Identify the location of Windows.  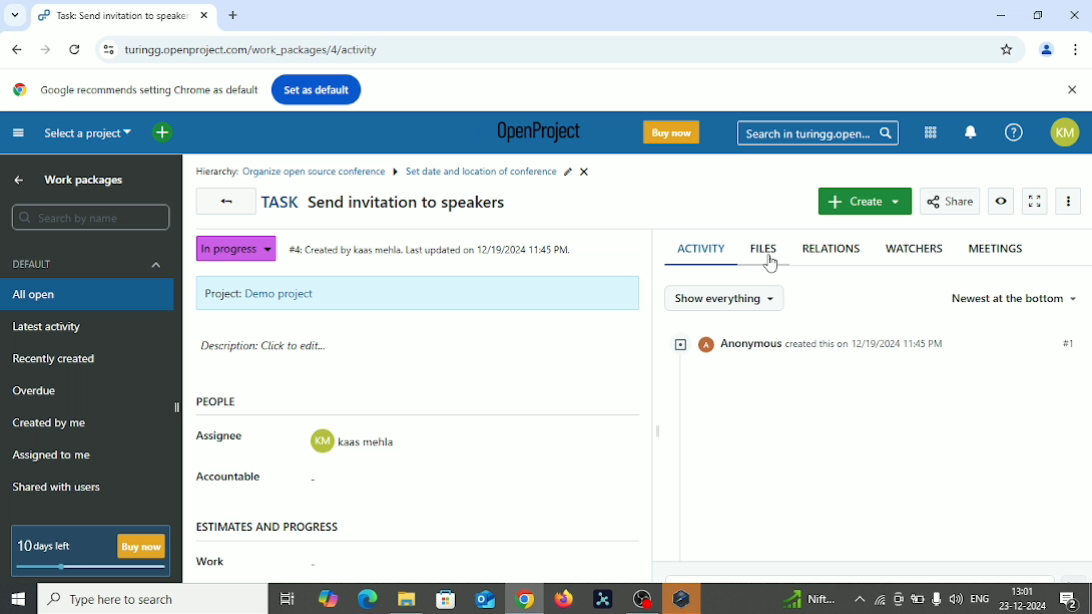
(17, 600).